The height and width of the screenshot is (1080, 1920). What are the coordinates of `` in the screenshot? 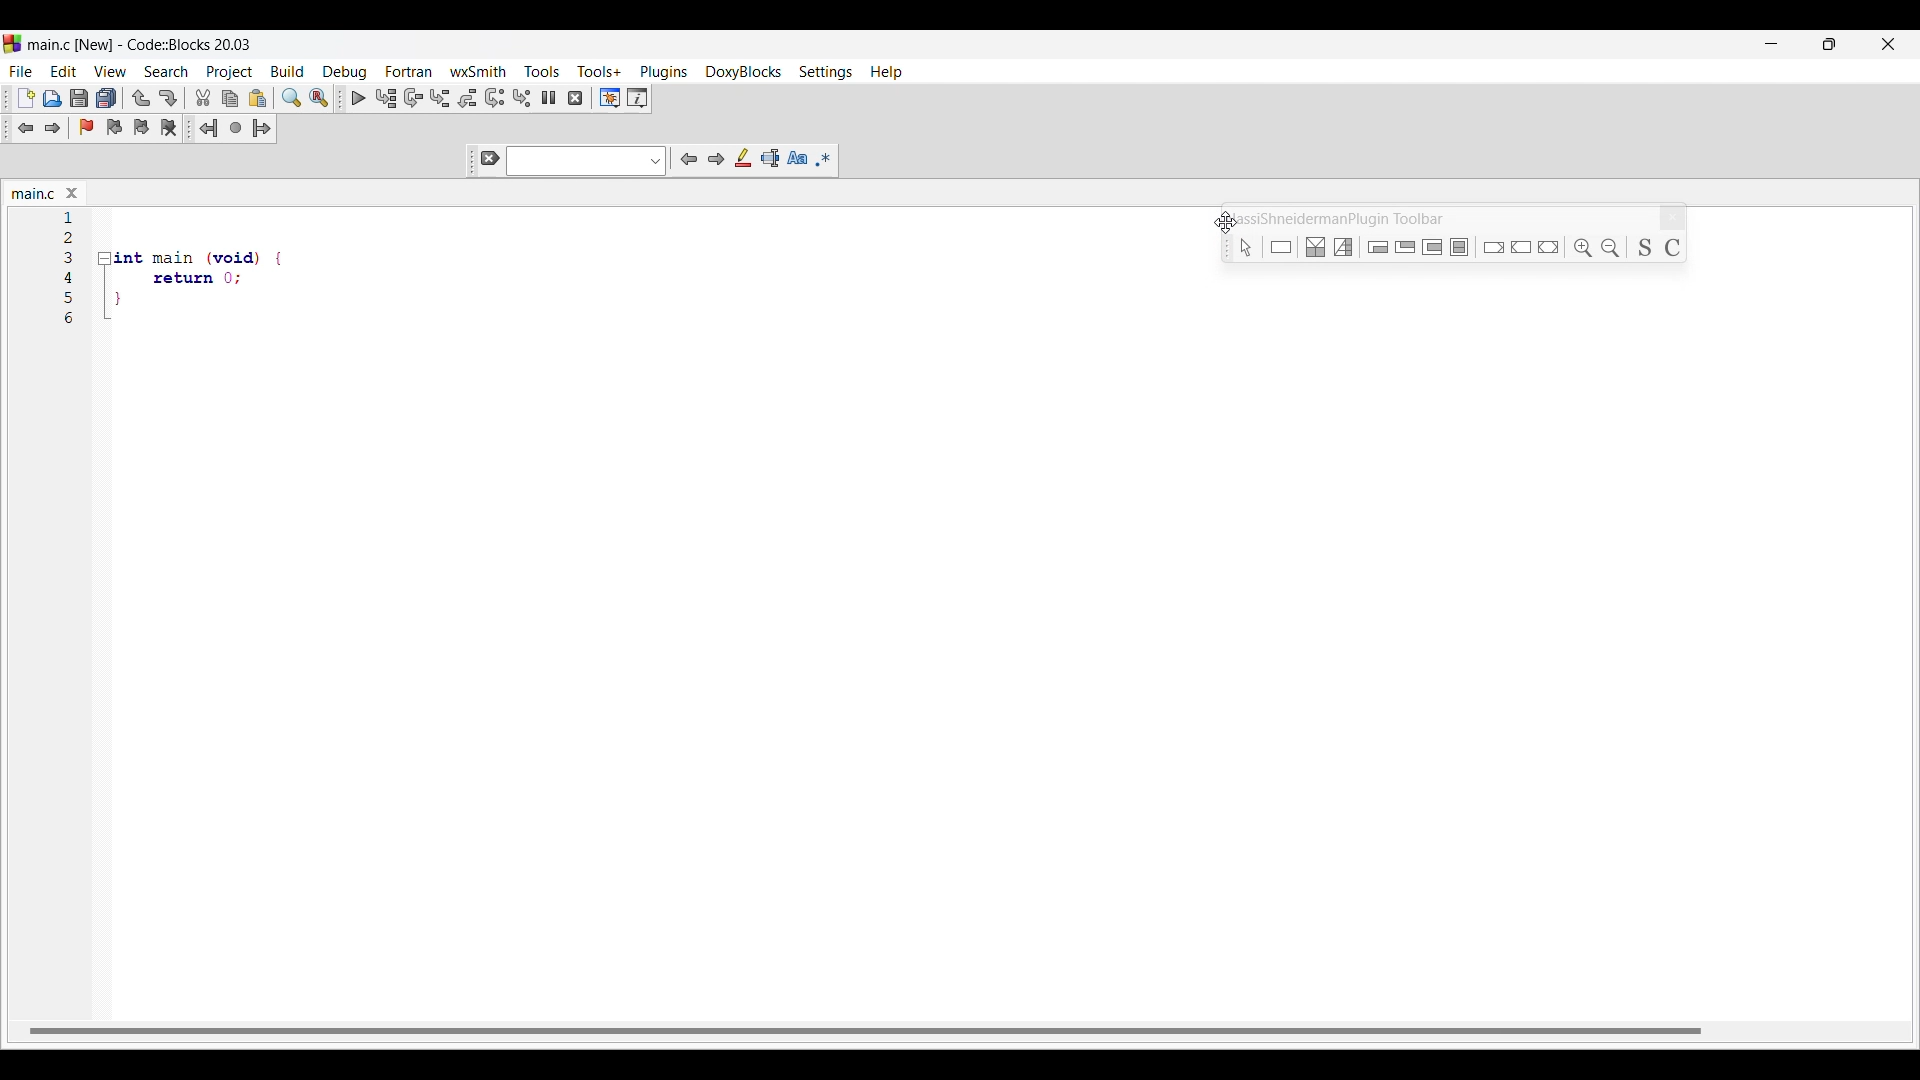 It's located at (182, 278).